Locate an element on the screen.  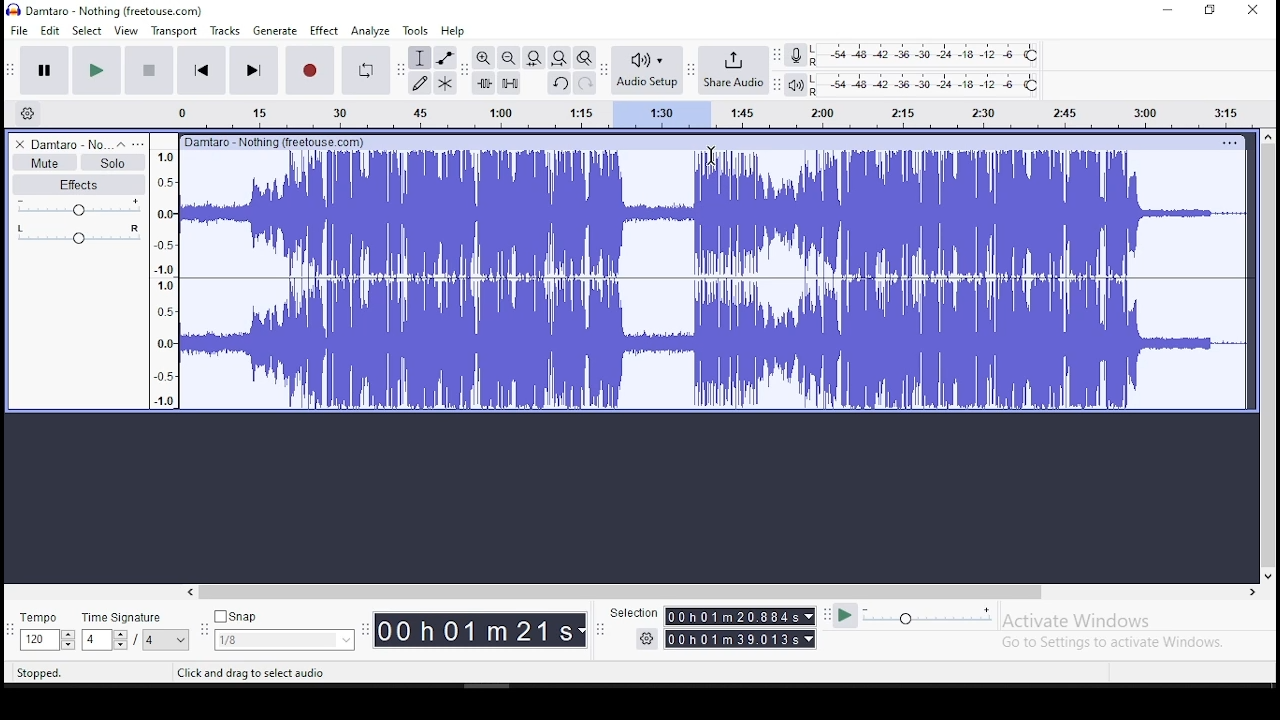
Selection is located at coordinates (632, 613).